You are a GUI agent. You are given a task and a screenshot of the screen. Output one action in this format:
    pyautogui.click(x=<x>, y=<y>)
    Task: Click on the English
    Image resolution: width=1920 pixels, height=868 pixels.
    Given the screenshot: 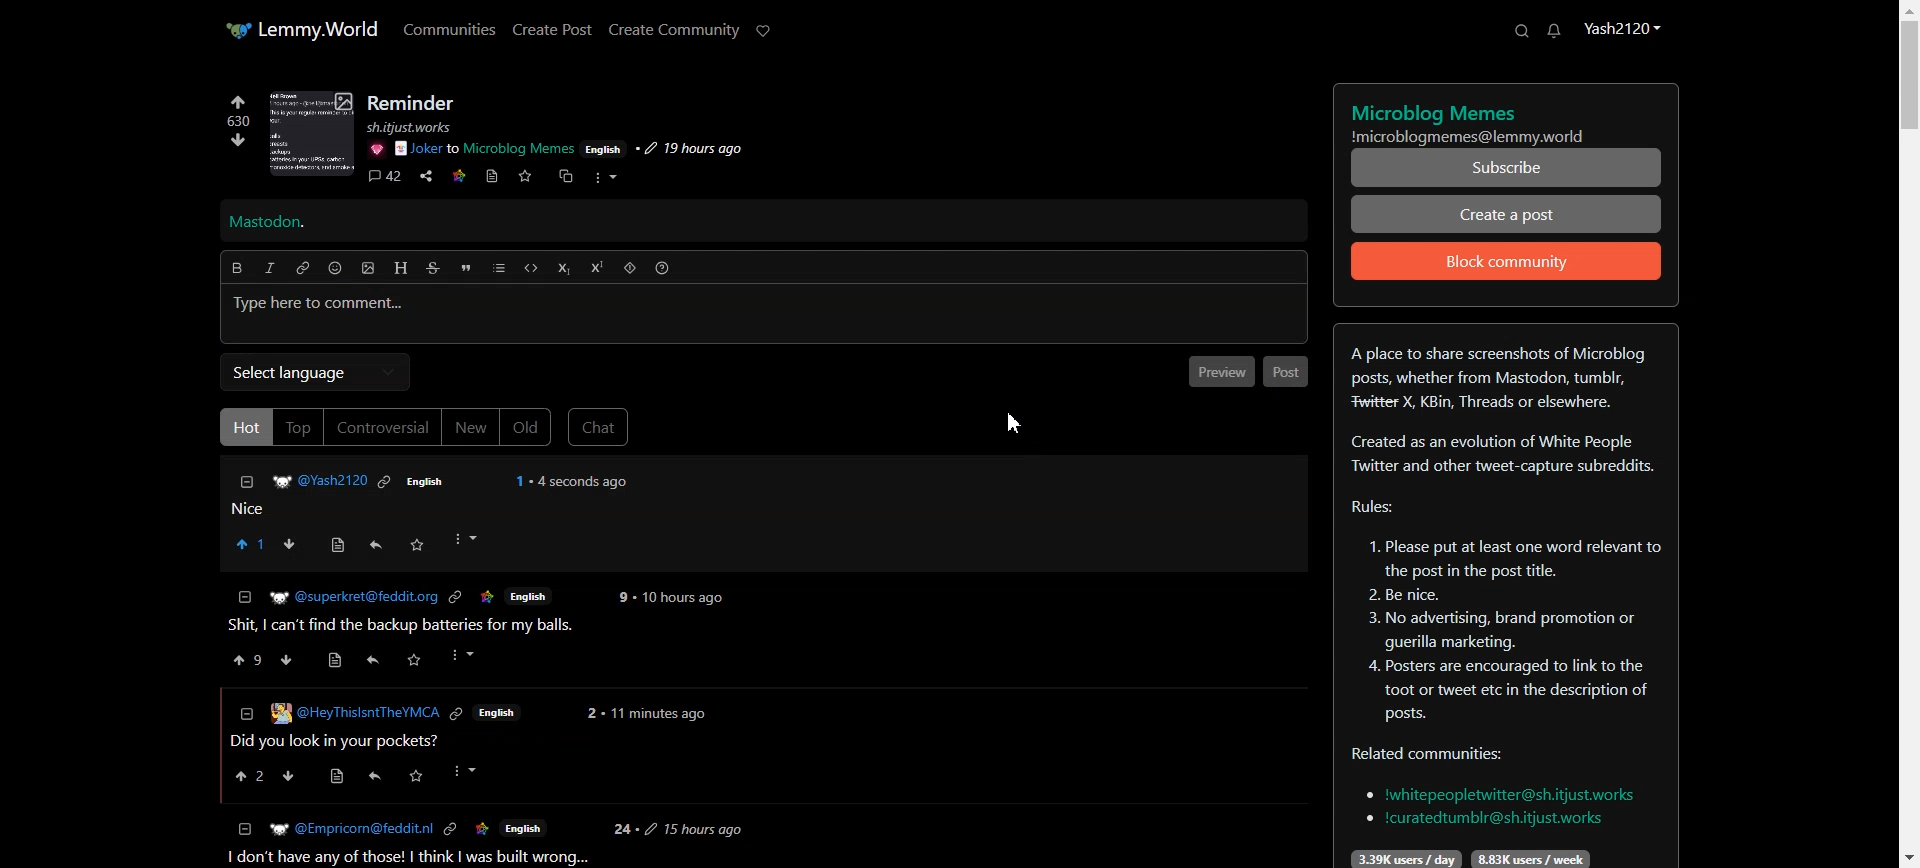 What is the action you would take?
    pyautogui.click(x=489, y=598)
    